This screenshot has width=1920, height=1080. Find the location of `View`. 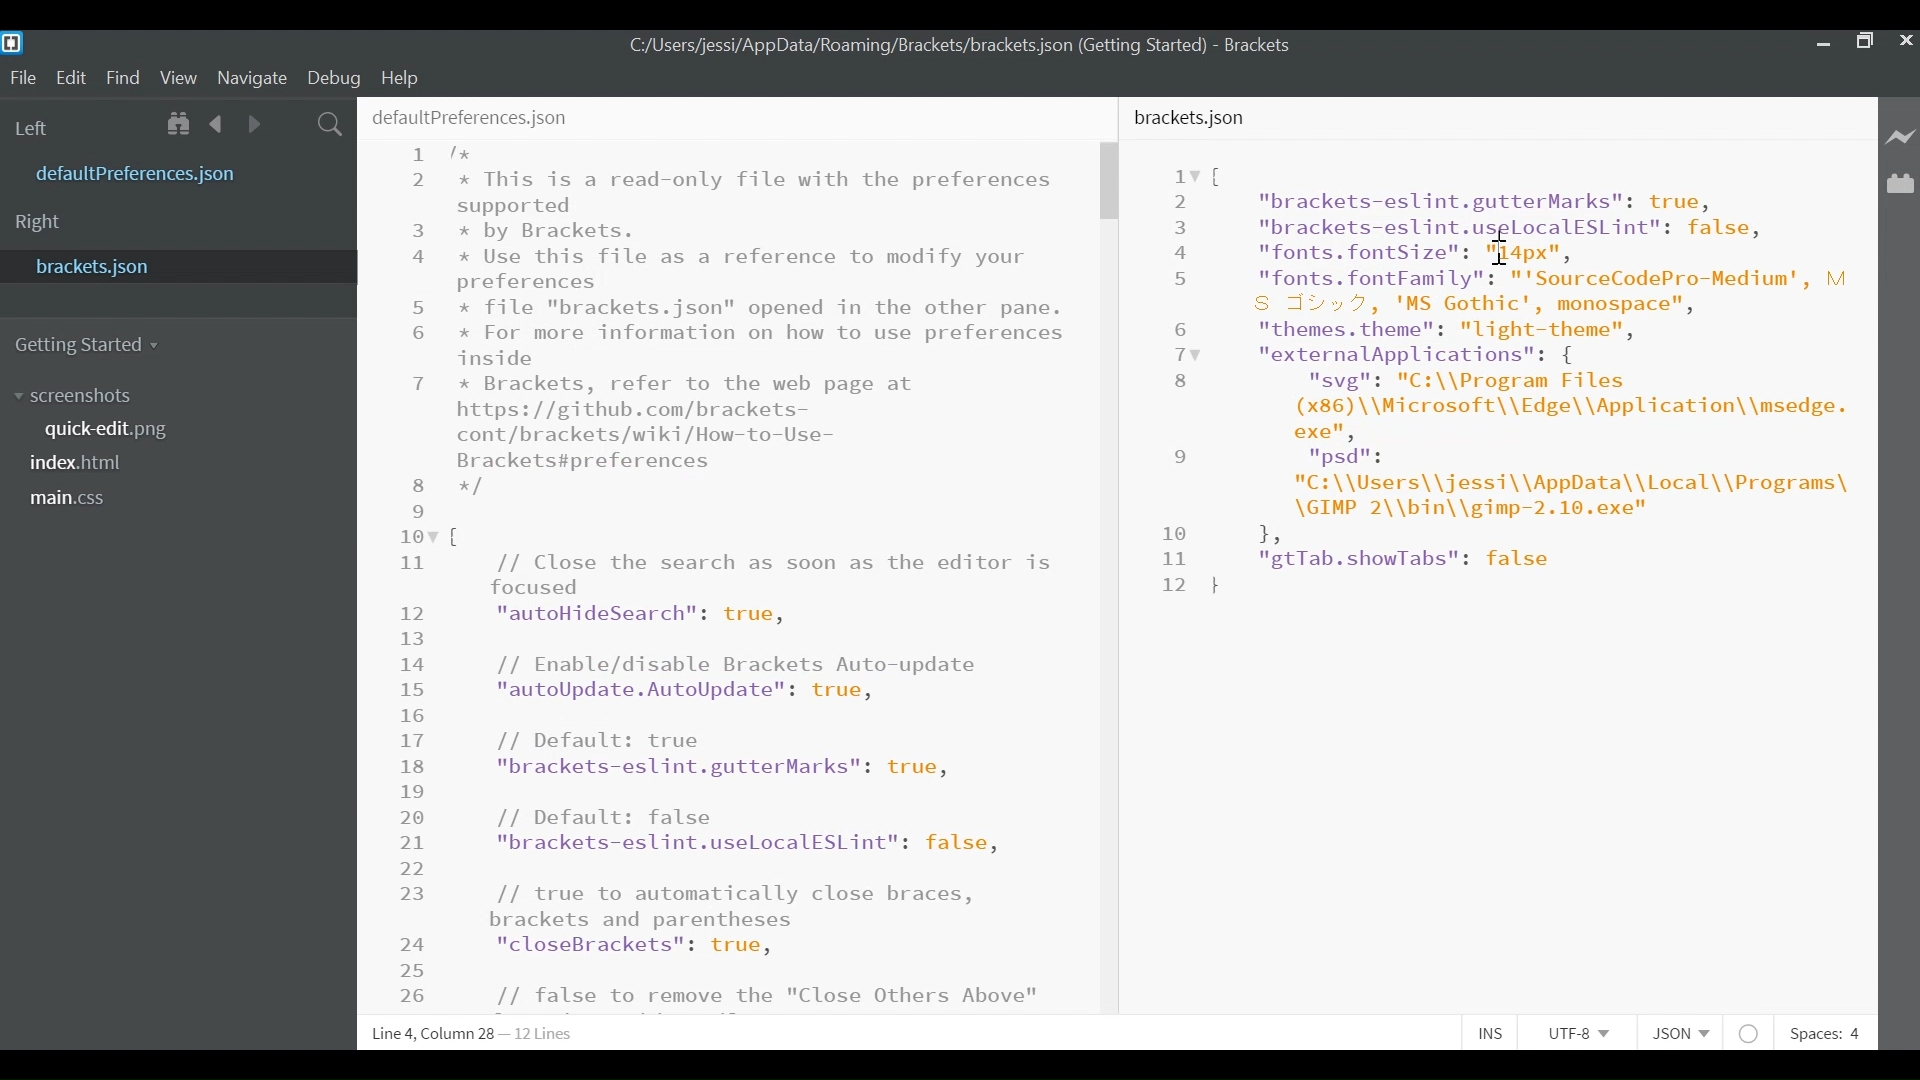

View is located at coordinates (179, 79).